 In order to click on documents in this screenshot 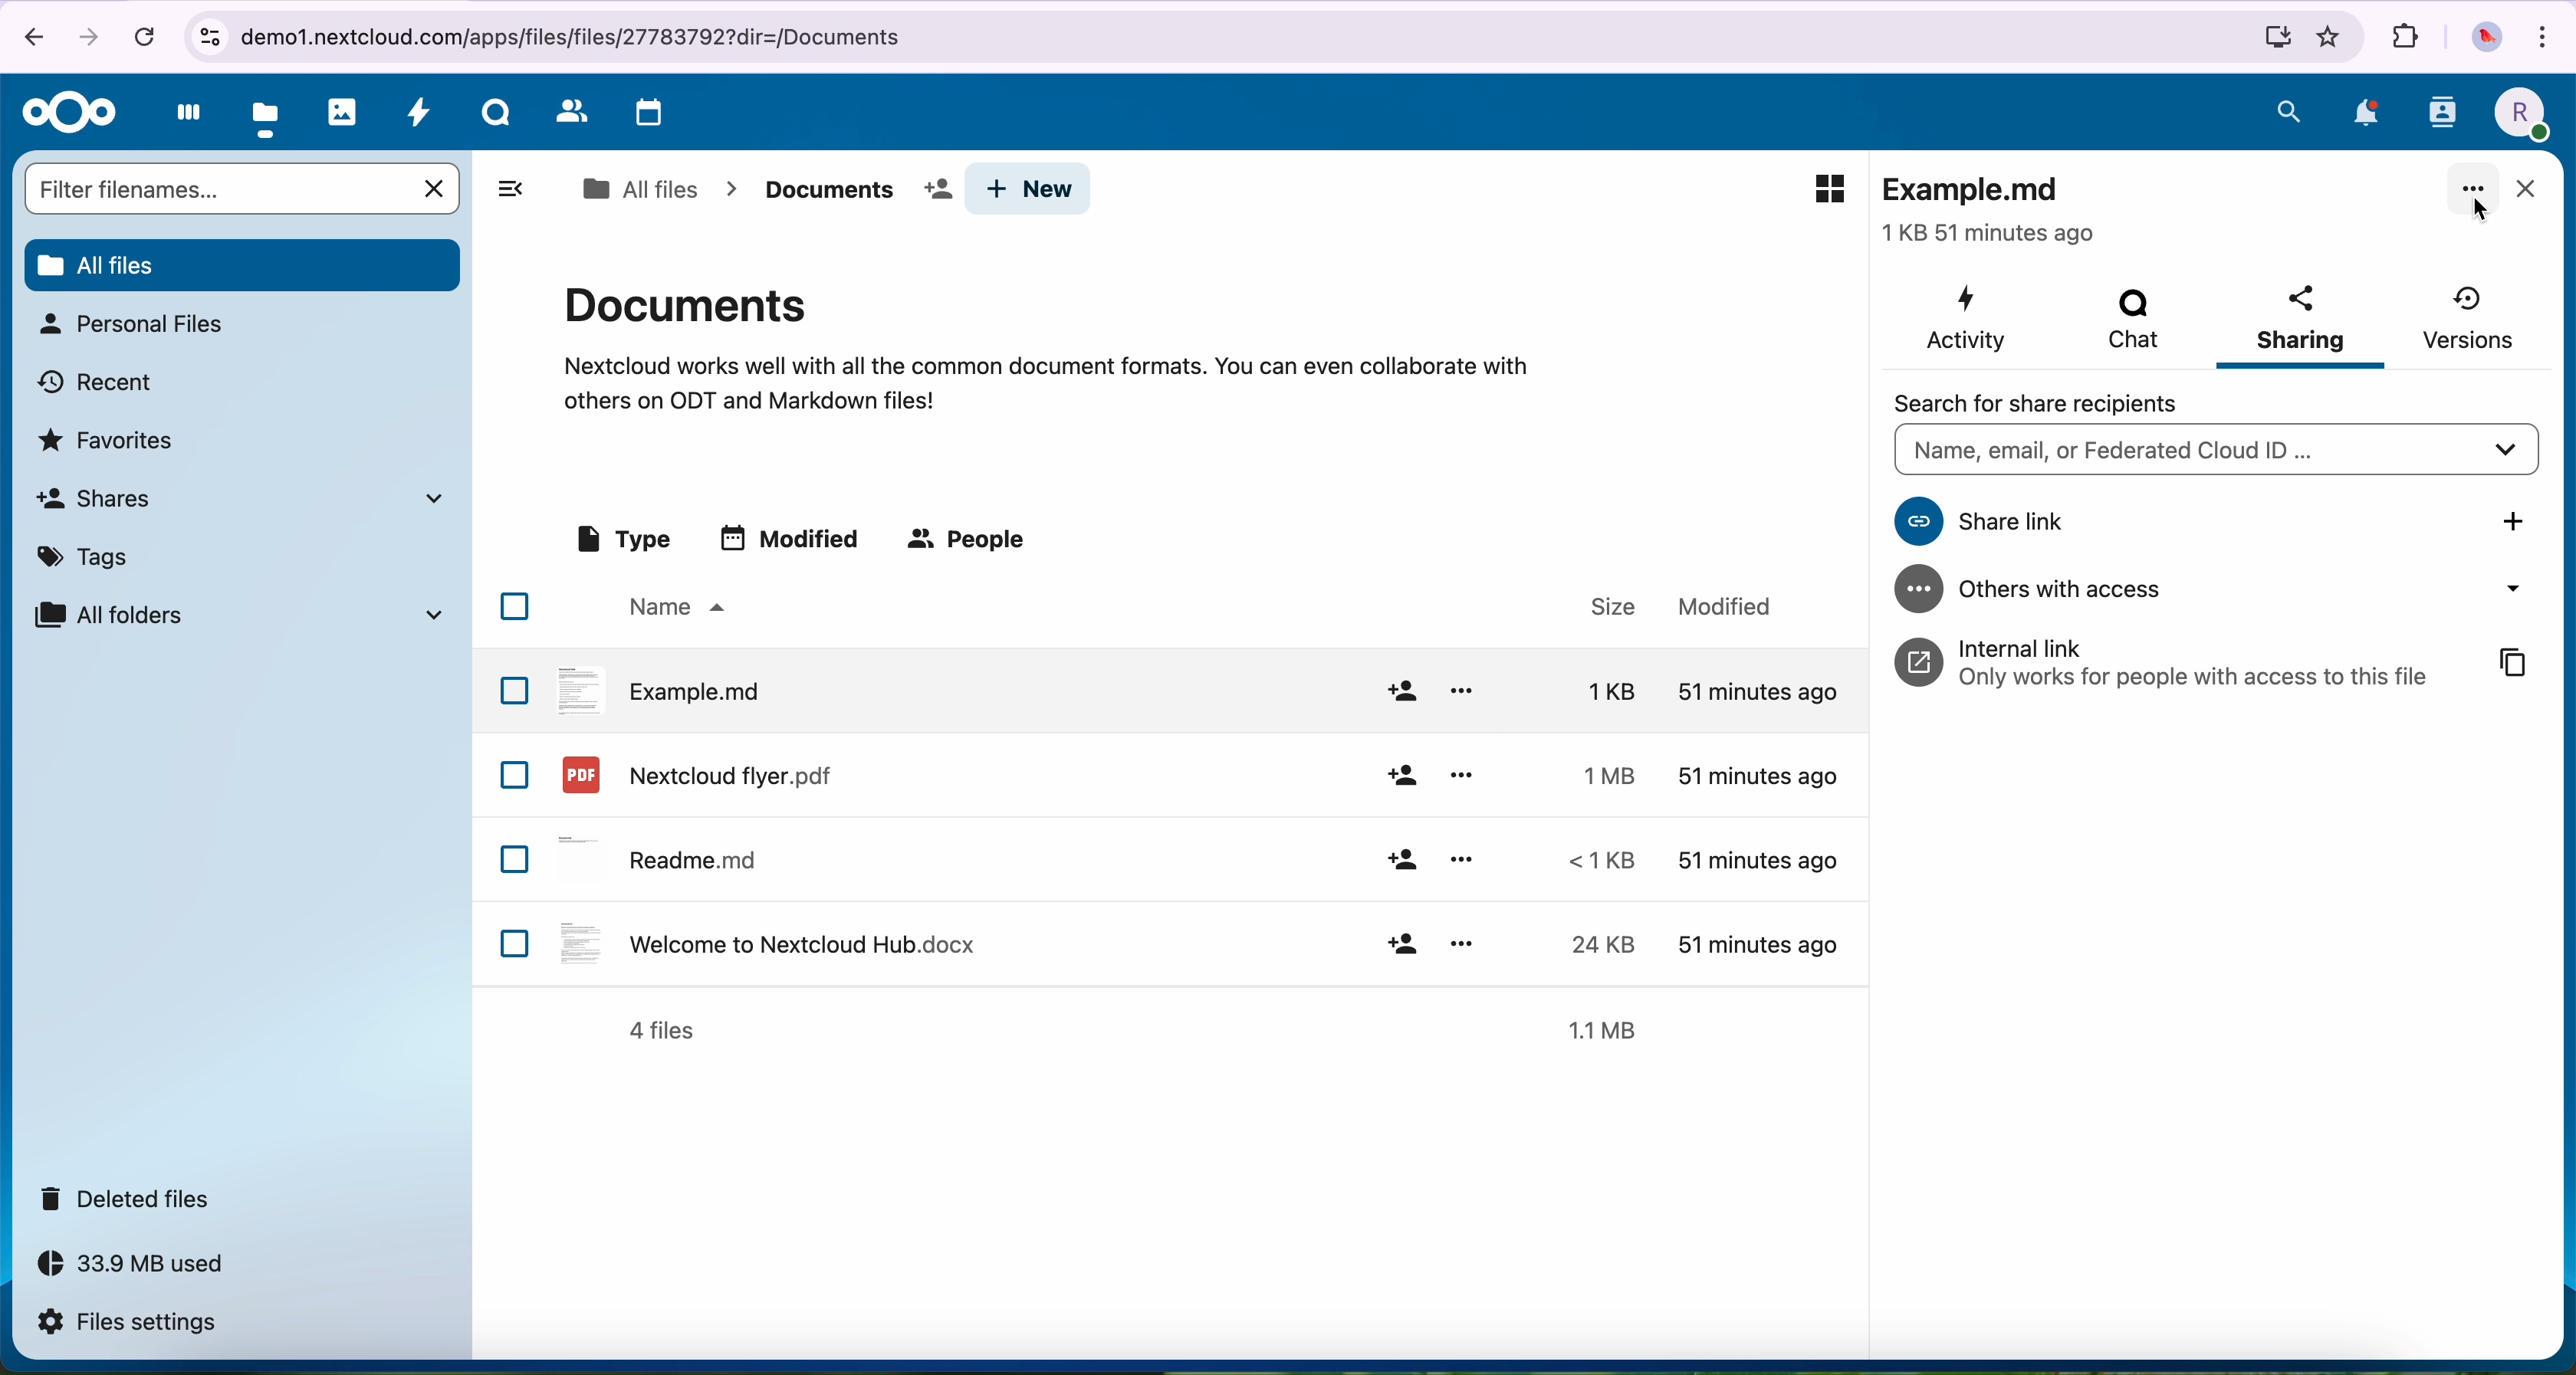, I will do `click(850, 190)`.